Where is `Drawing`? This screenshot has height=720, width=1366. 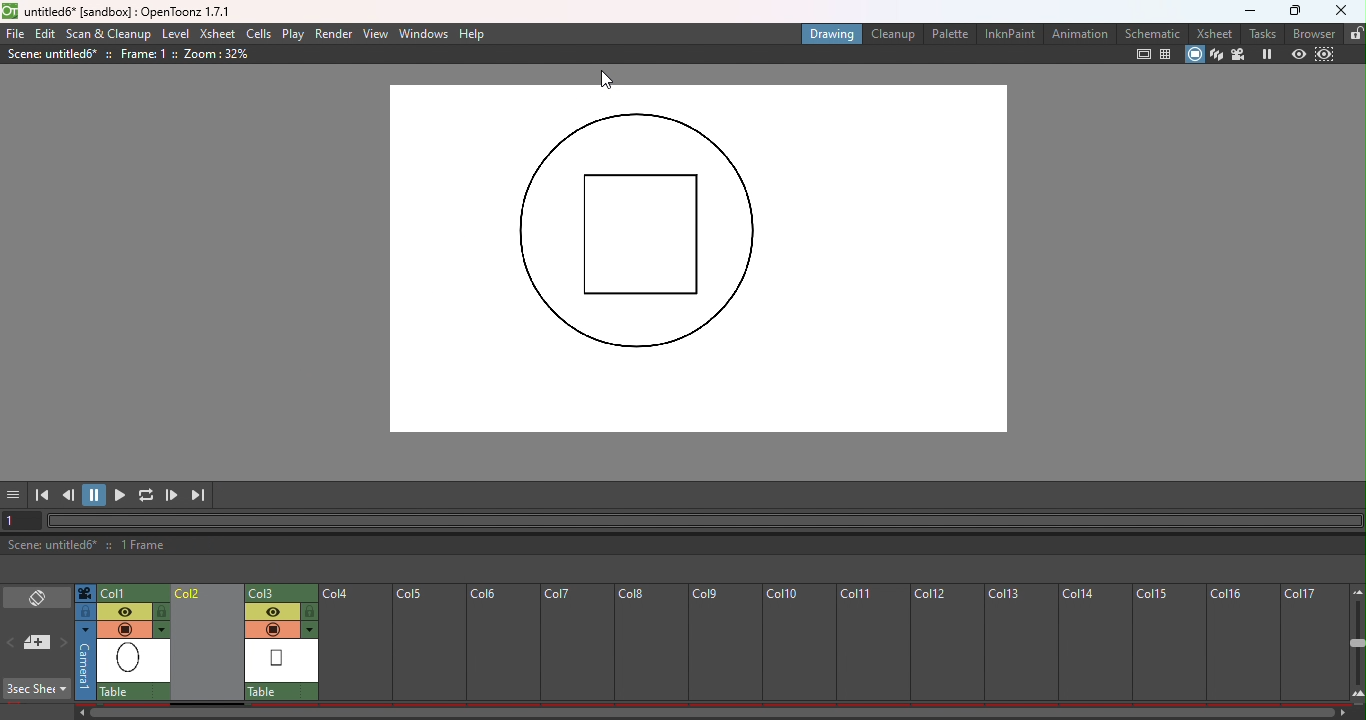 Drawing is located at coordinates (833, 35).